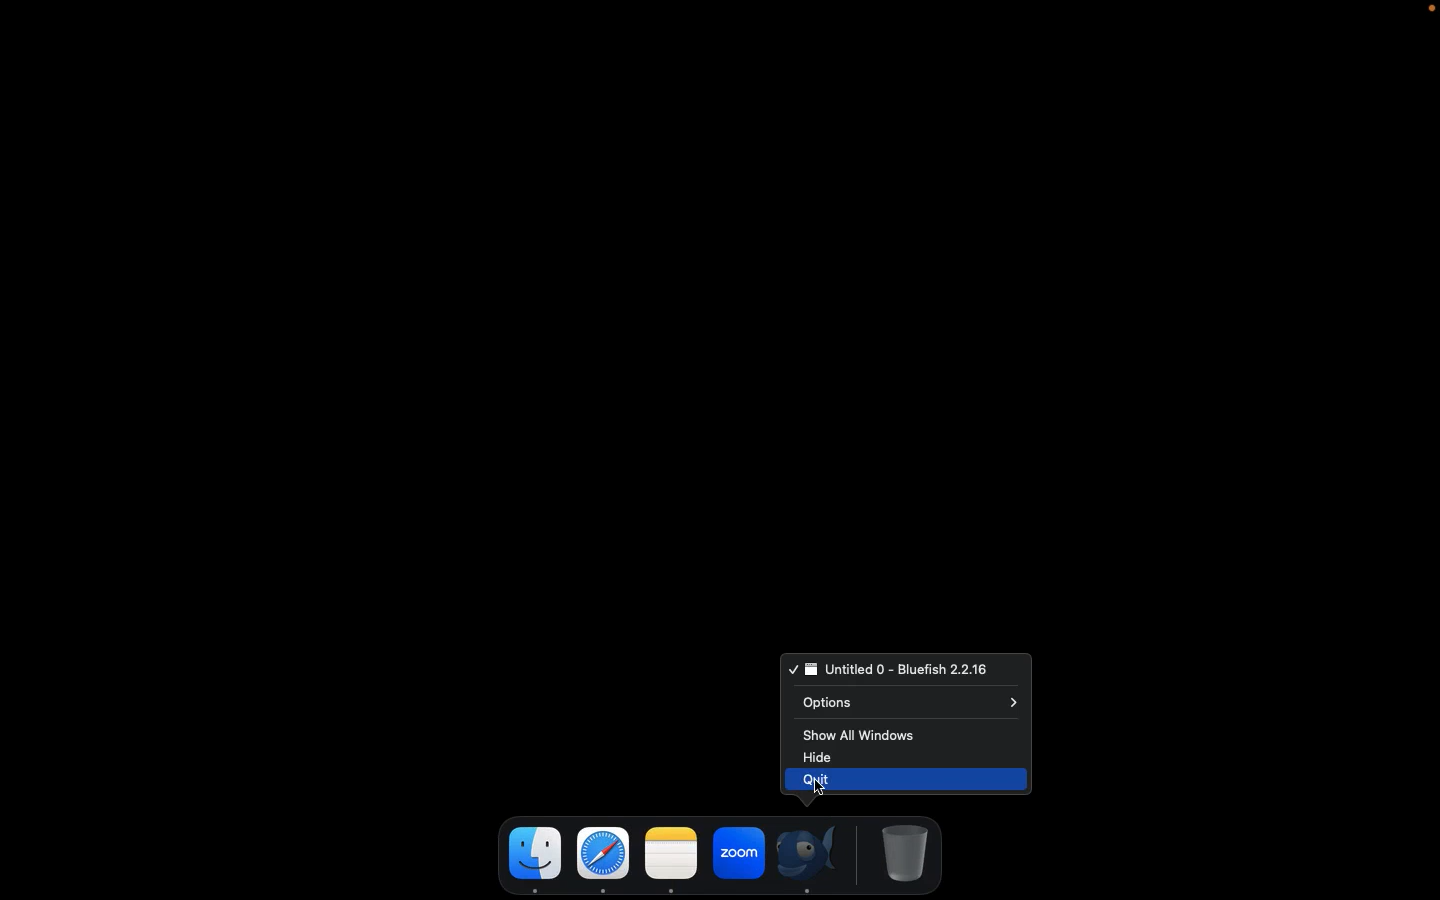 This screenshot has width=1440, height=900. I want to click on cursor, so click(828, 795).